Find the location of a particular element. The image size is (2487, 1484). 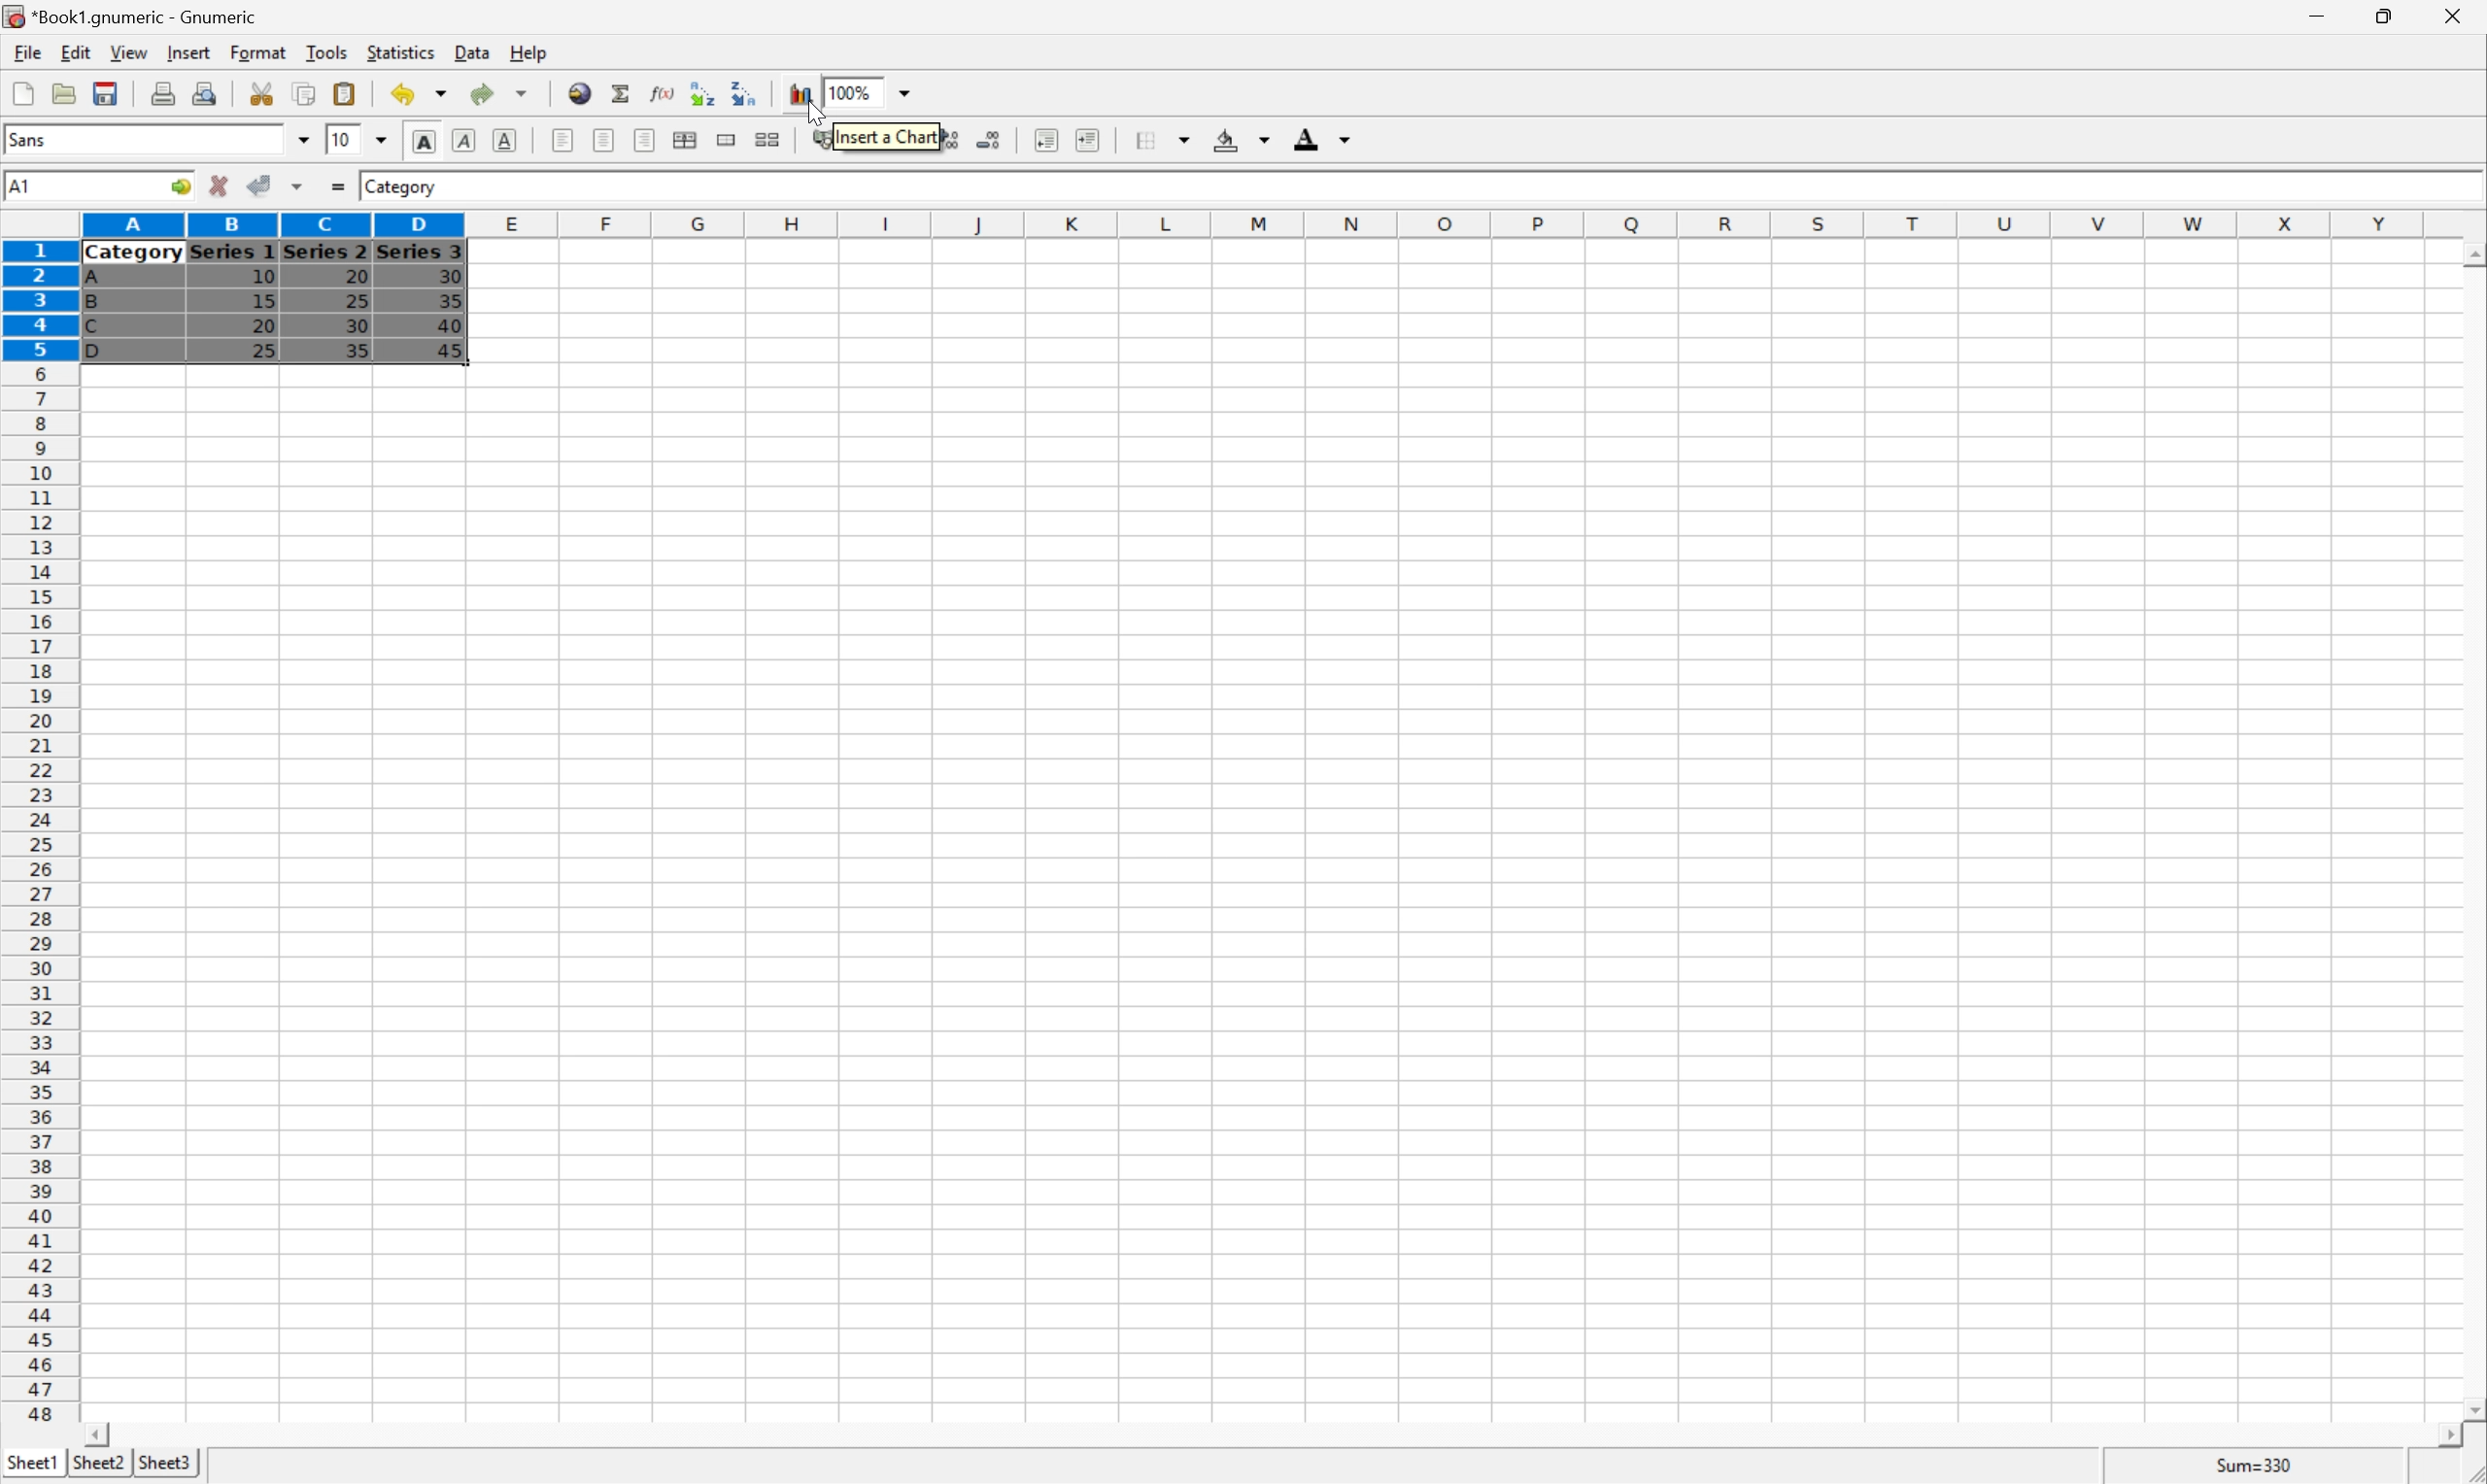

45 is located at coordinates (465, 351).